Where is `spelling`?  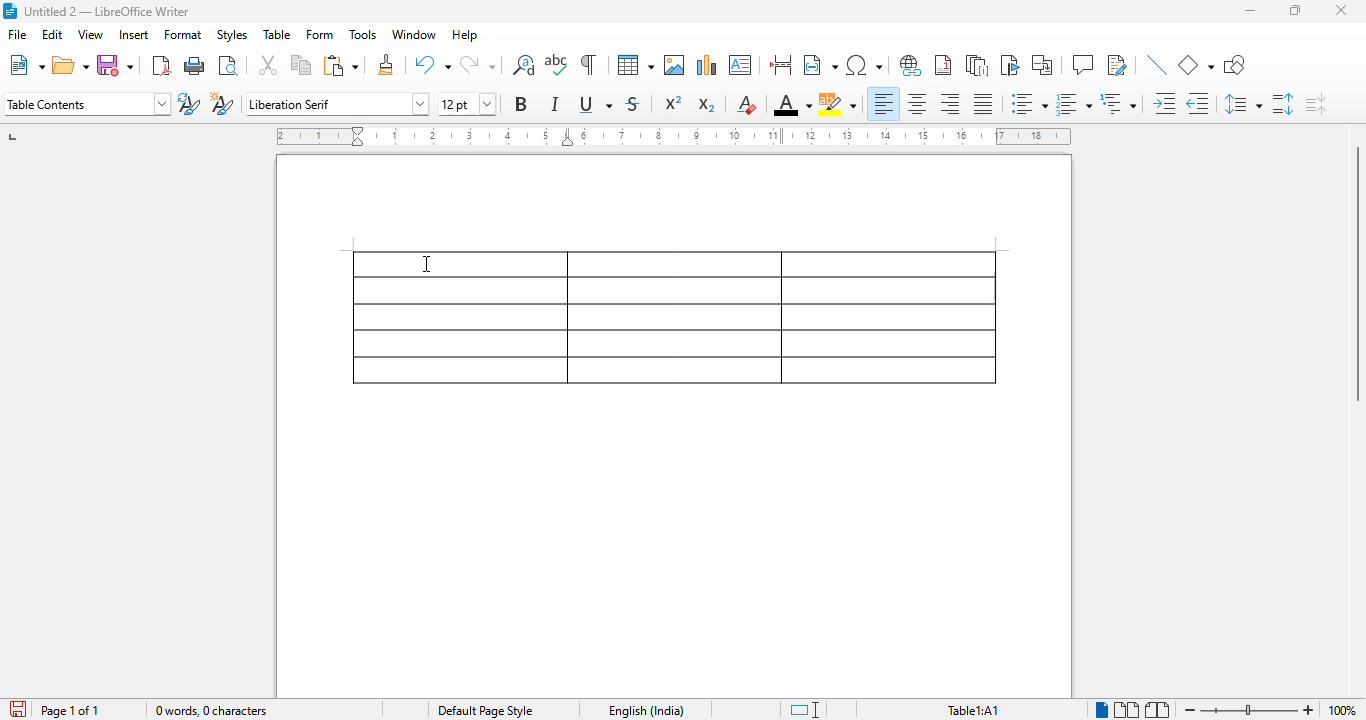
spelling is located at coordinates (556, 64).